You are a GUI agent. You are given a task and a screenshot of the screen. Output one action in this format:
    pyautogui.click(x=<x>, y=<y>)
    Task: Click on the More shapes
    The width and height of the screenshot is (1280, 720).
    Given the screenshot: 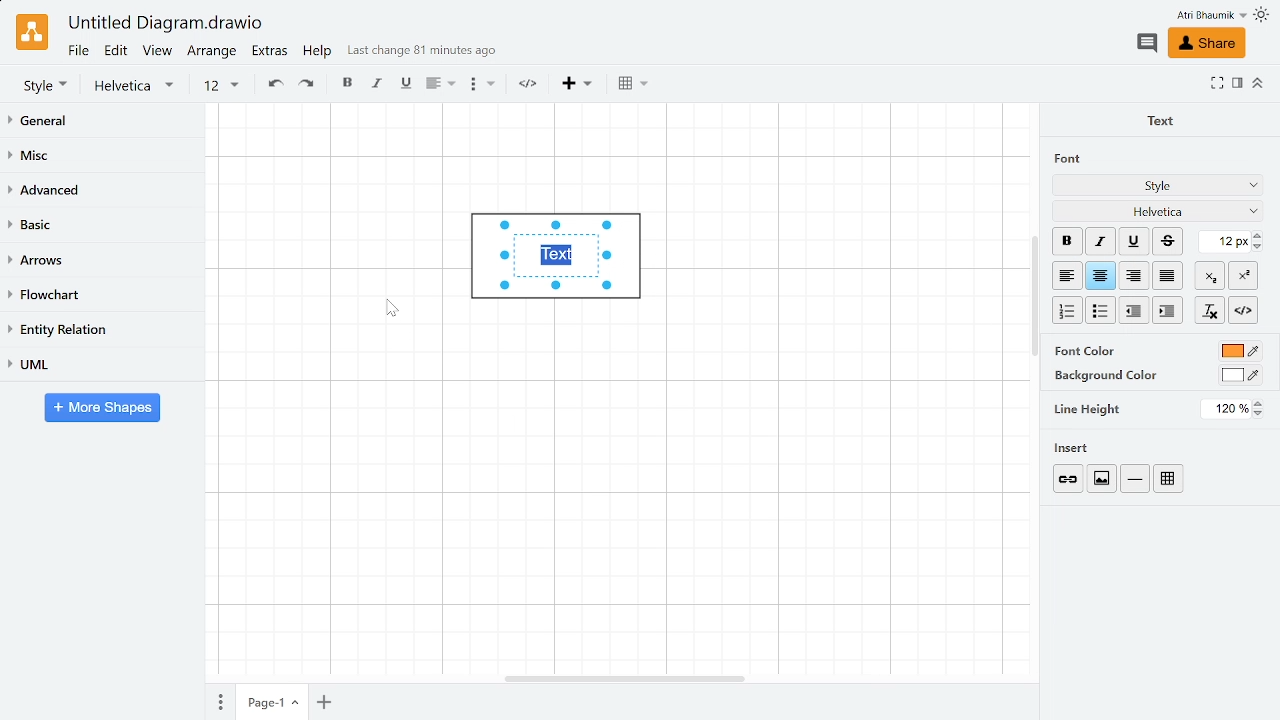 What is the action you would take?
    pyautogui.click(x=102, y=409)
    